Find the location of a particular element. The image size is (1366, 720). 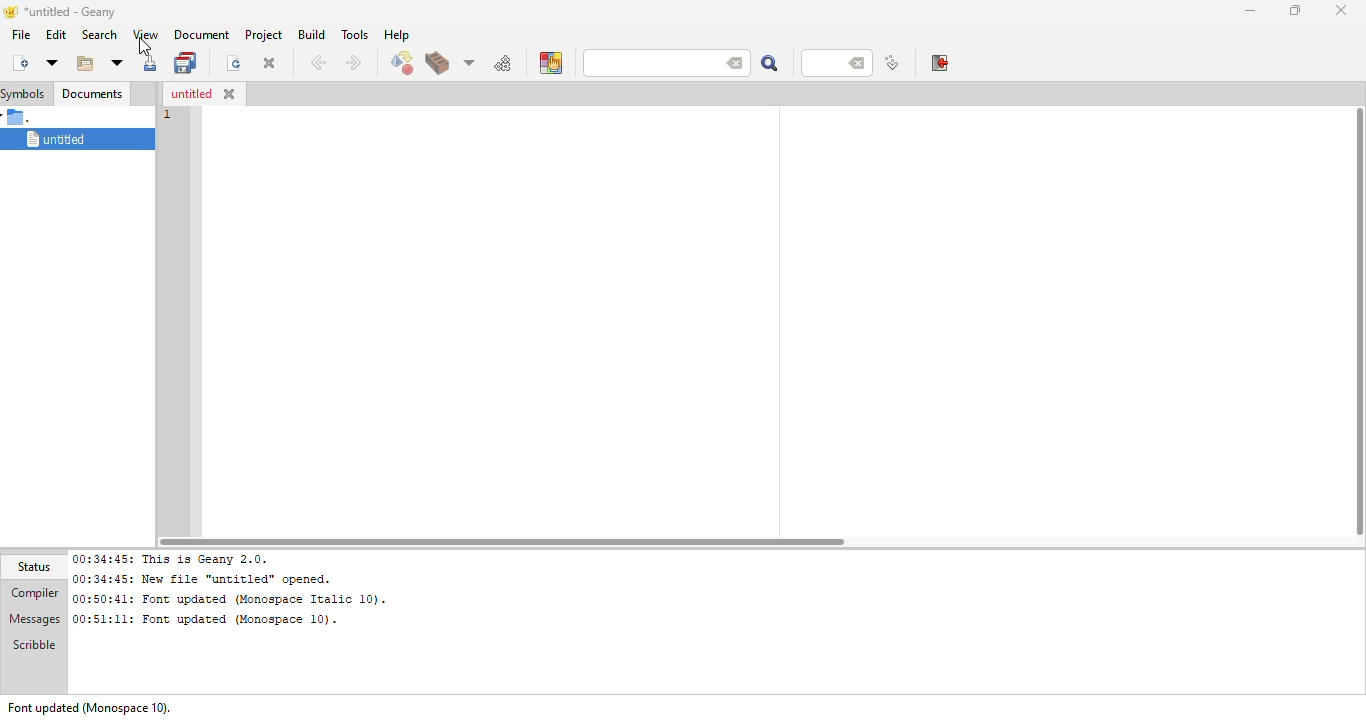

back space is located at coordinates (730, 61).